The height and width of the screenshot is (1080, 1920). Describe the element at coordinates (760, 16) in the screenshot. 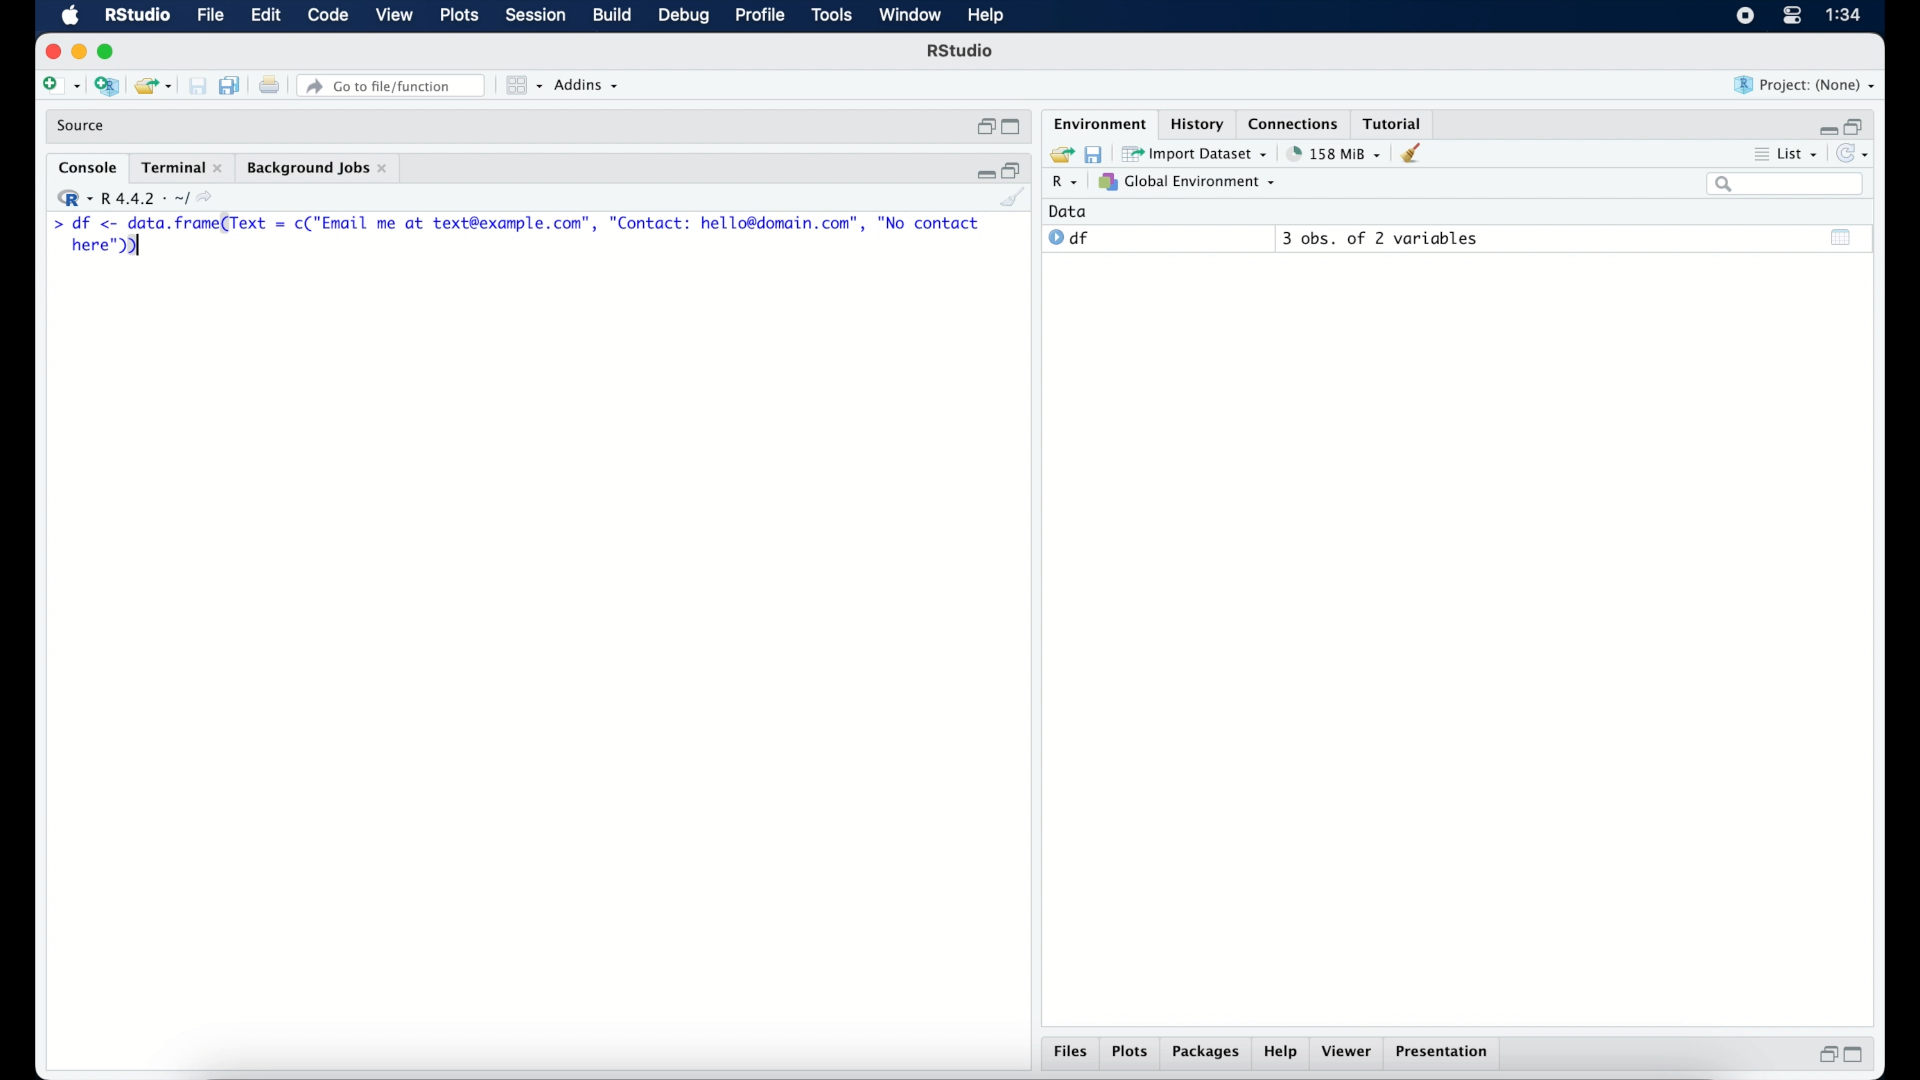

I see `profile` at that location.